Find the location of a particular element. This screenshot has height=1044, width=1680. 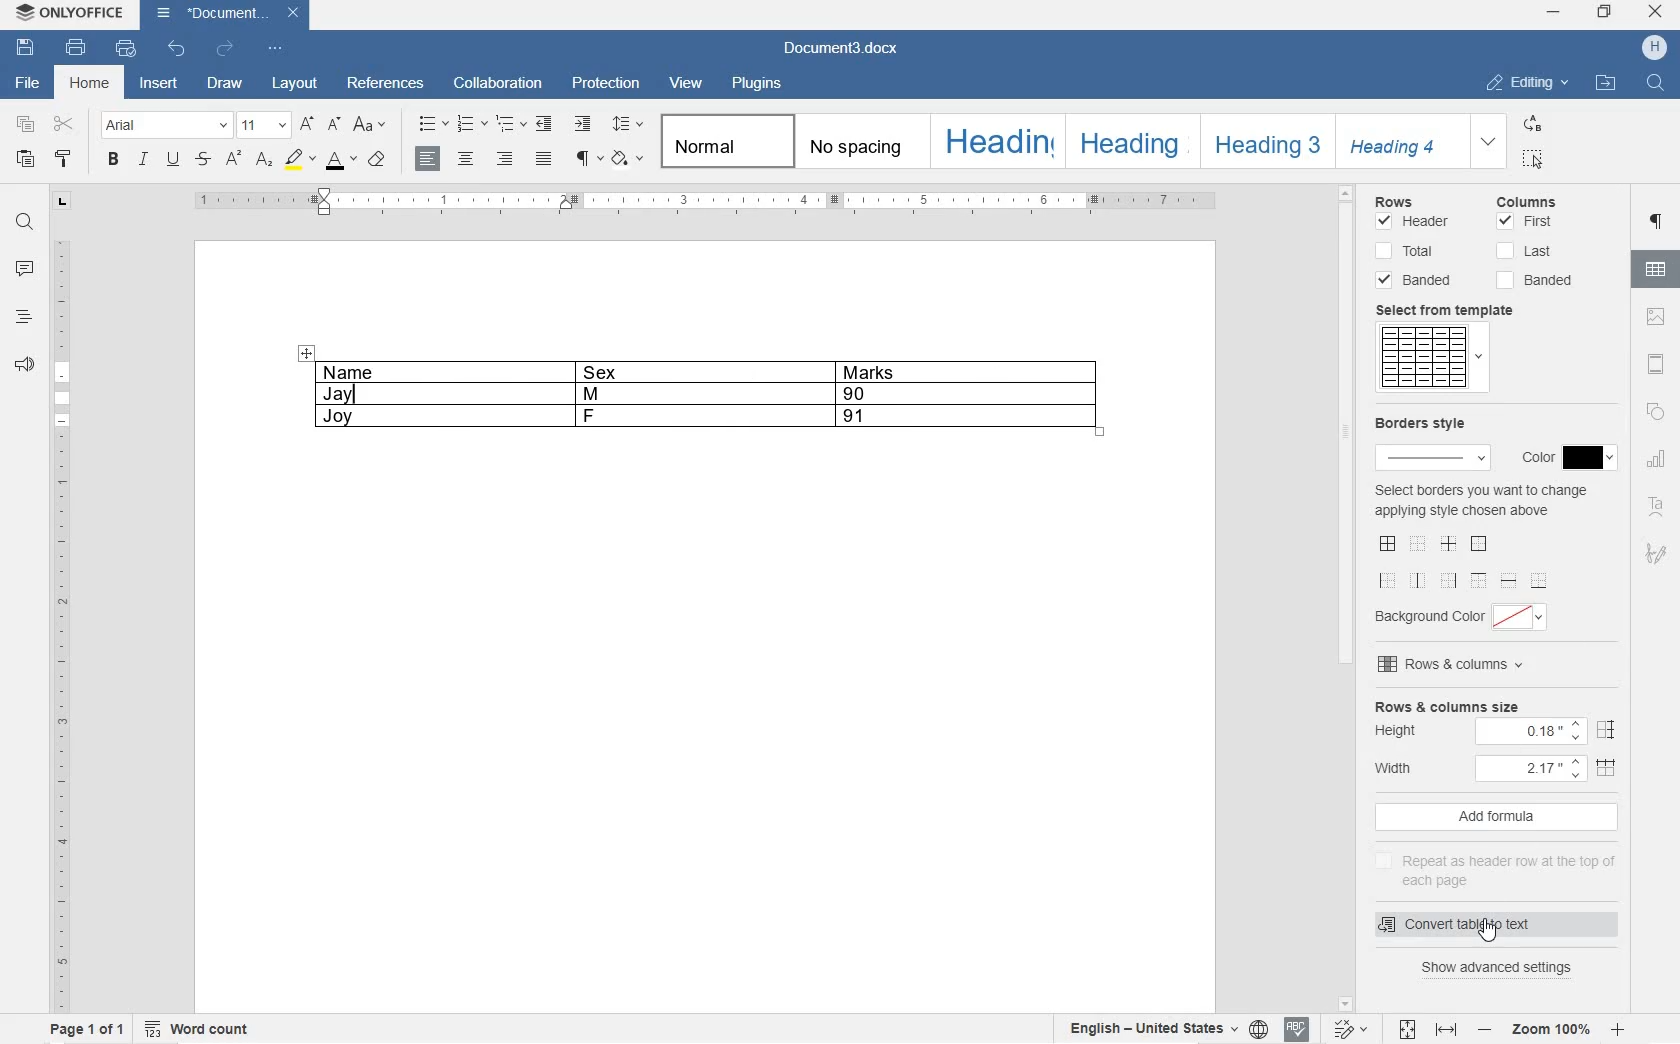

RULER is located at coordinates (59, 622).